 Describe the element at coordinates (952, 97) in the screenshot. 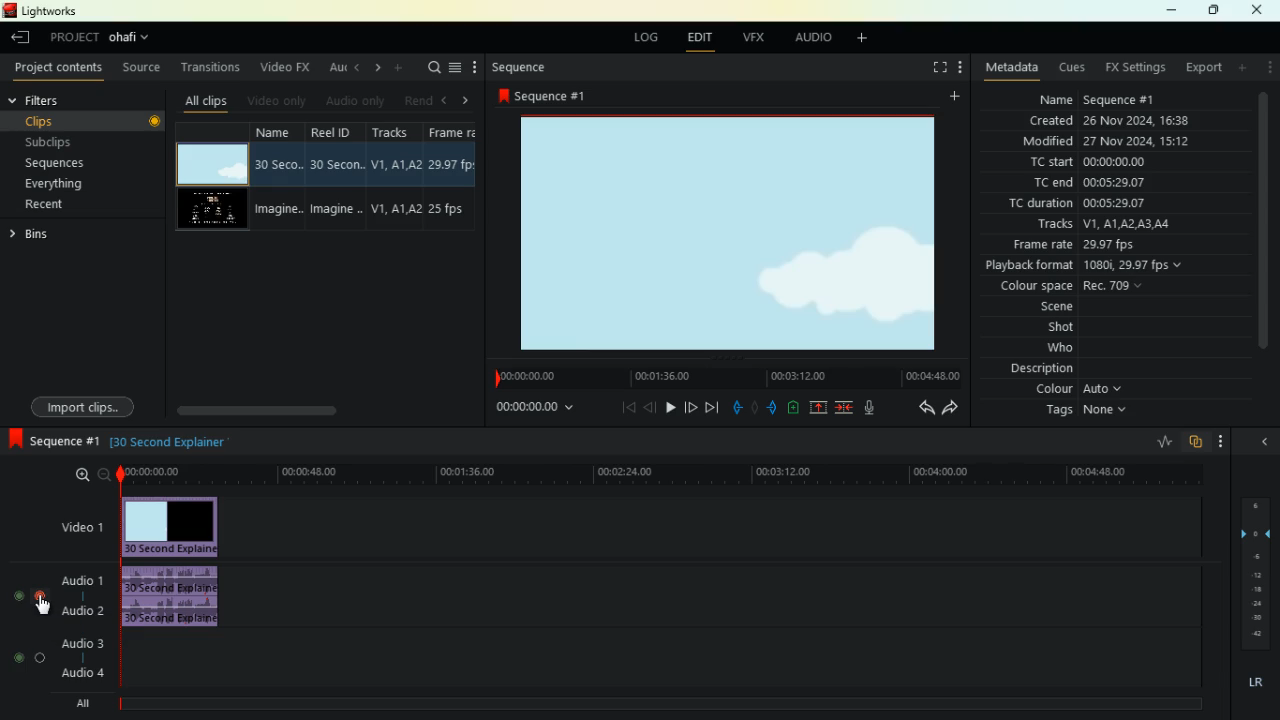

I see `add` at that location.